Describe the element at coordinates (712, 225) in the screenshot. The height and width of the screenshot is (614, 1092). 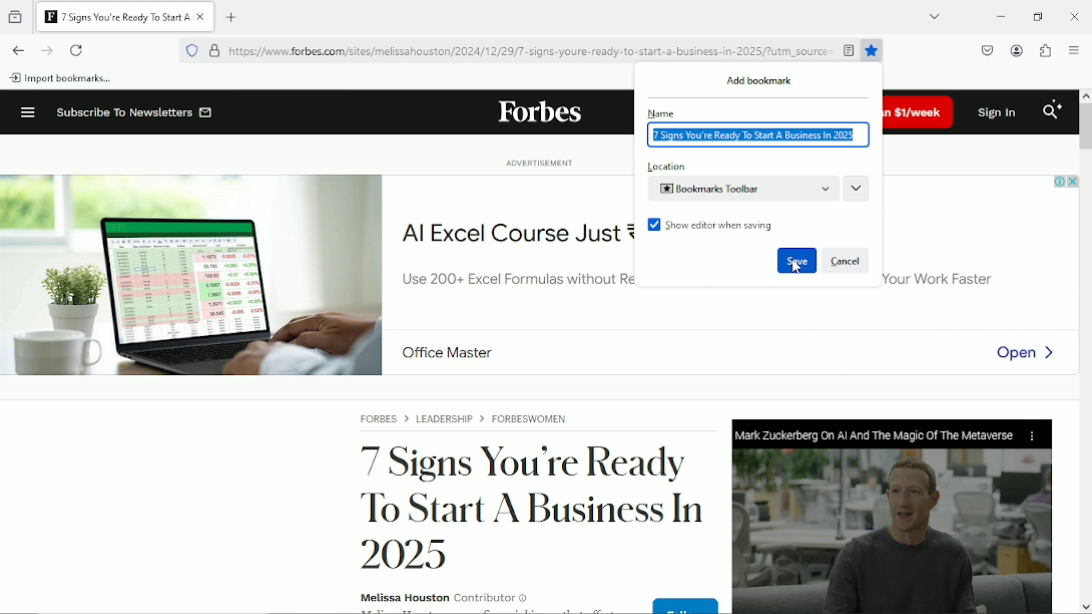
I see `Show editor when saving` at that location.